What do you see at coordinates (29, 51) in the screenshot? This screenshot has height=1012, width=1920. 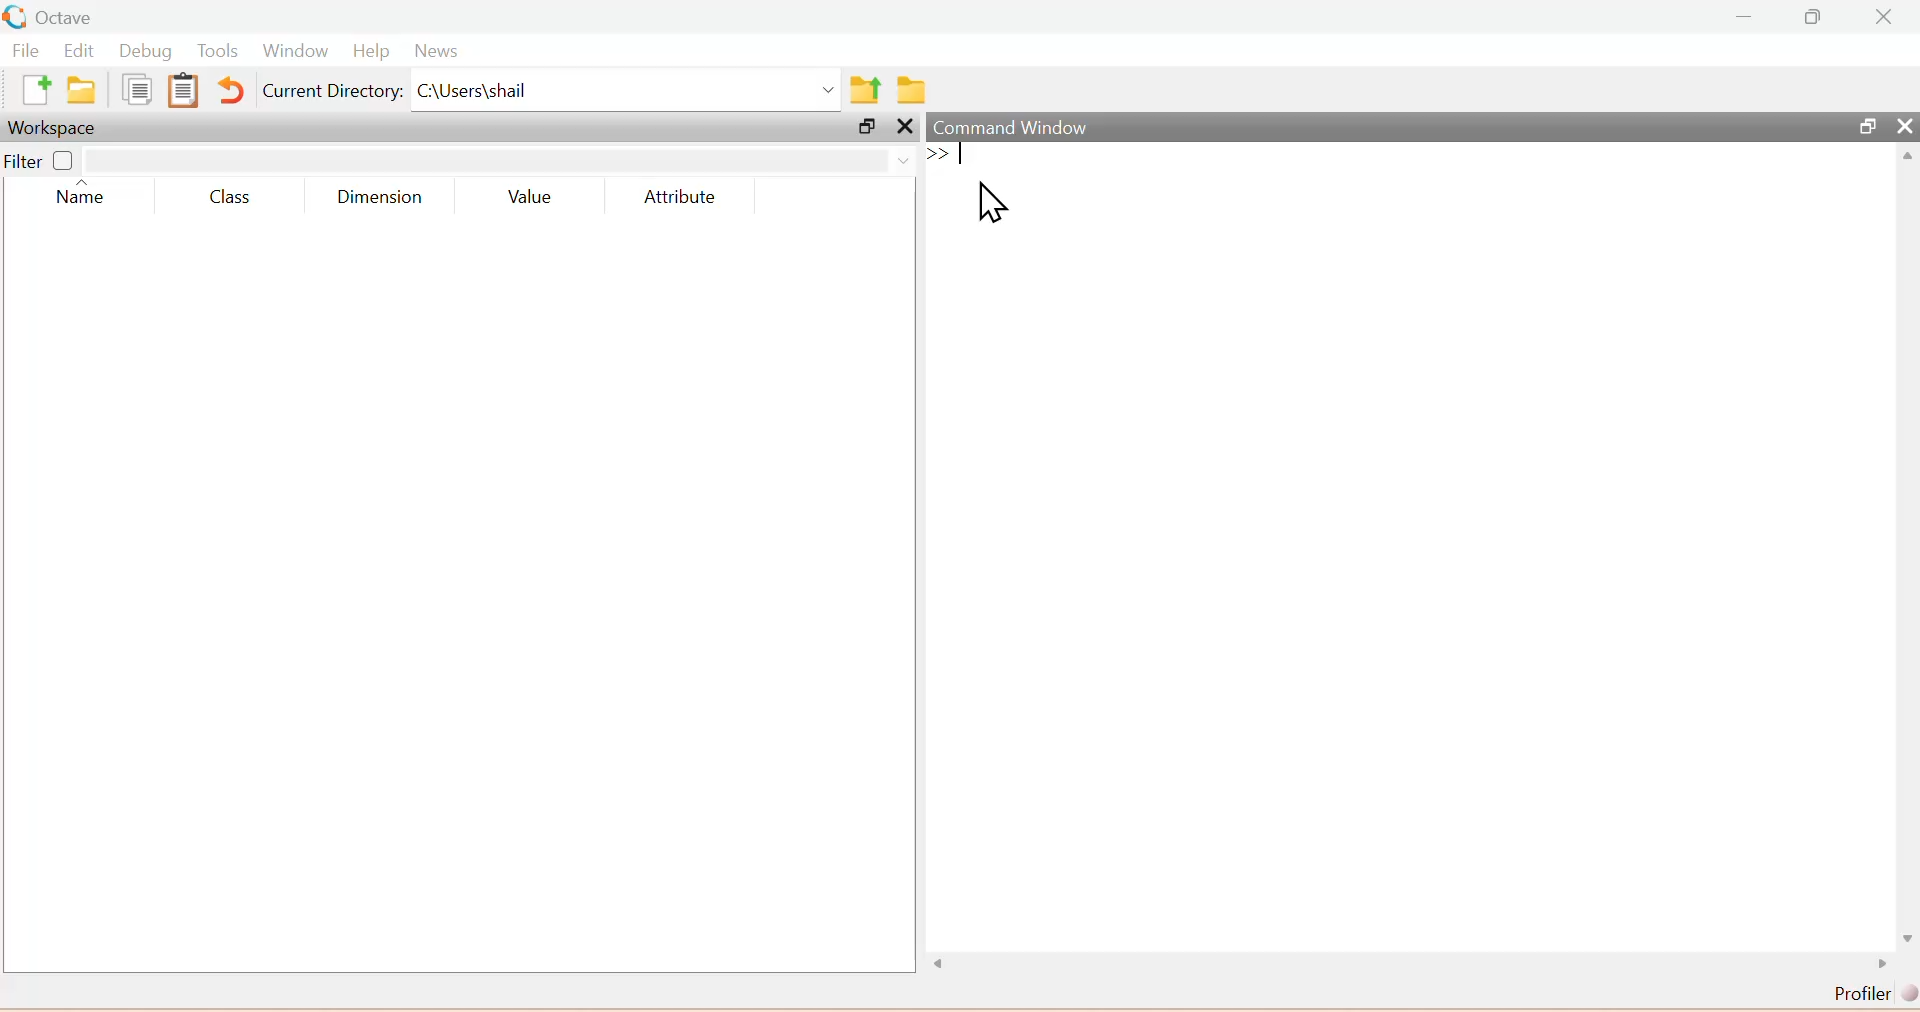 I see `File` at bounding box center [29, 51].